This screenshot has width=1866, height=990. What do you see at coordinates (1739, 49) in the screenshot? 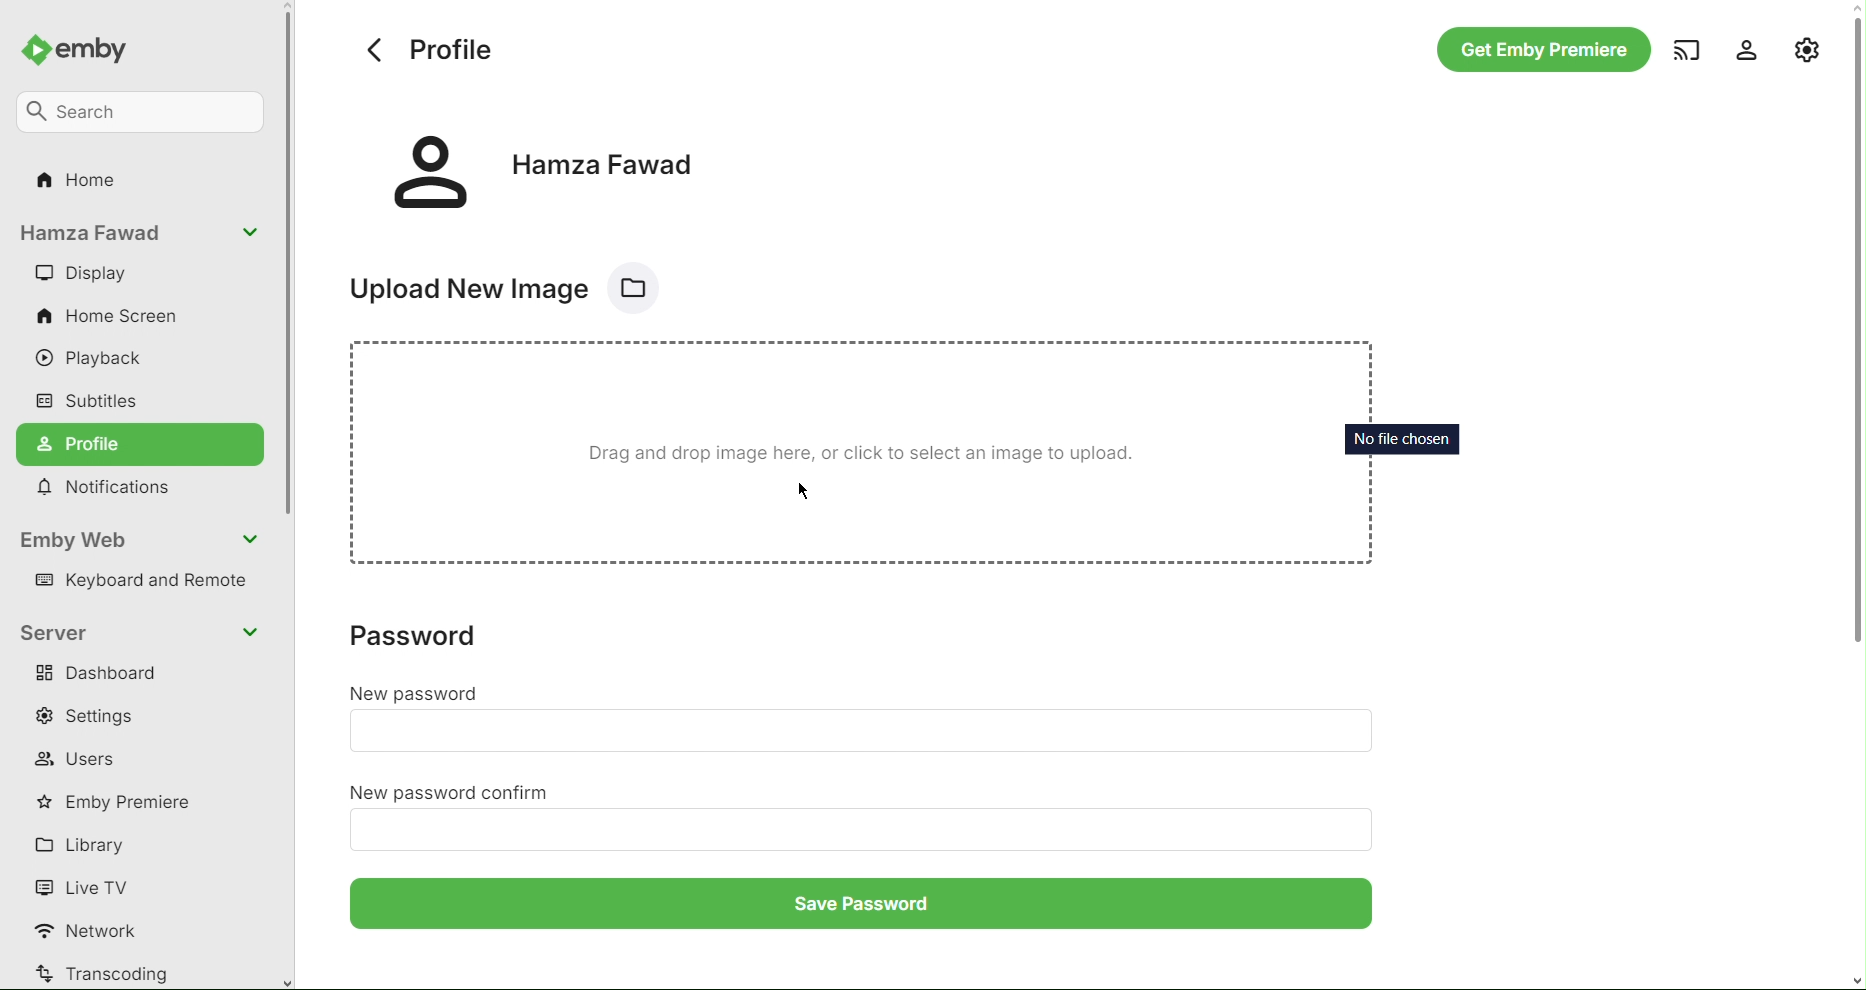
I see `Account` at bounding box center [1739, 49].